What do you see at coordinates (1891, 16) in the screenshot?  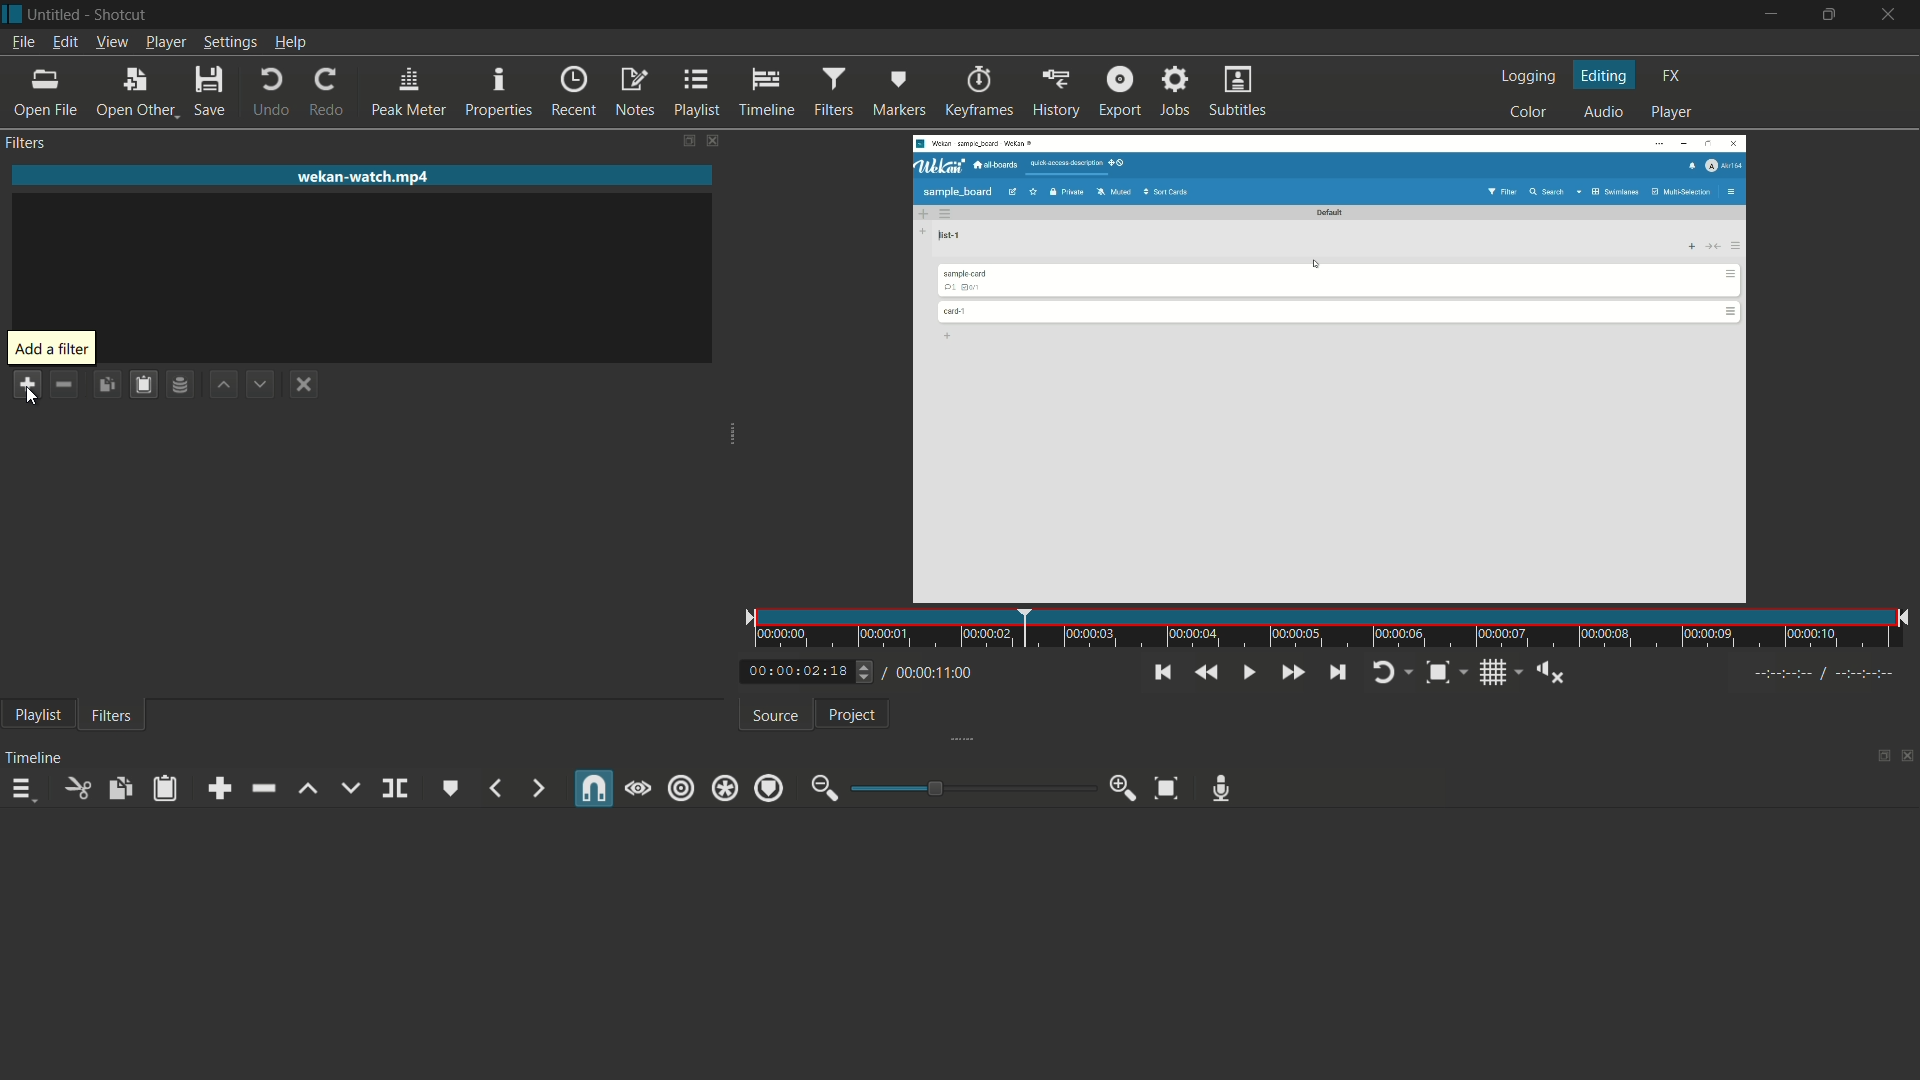 I see `close app` at bounding box center [1891, 16].